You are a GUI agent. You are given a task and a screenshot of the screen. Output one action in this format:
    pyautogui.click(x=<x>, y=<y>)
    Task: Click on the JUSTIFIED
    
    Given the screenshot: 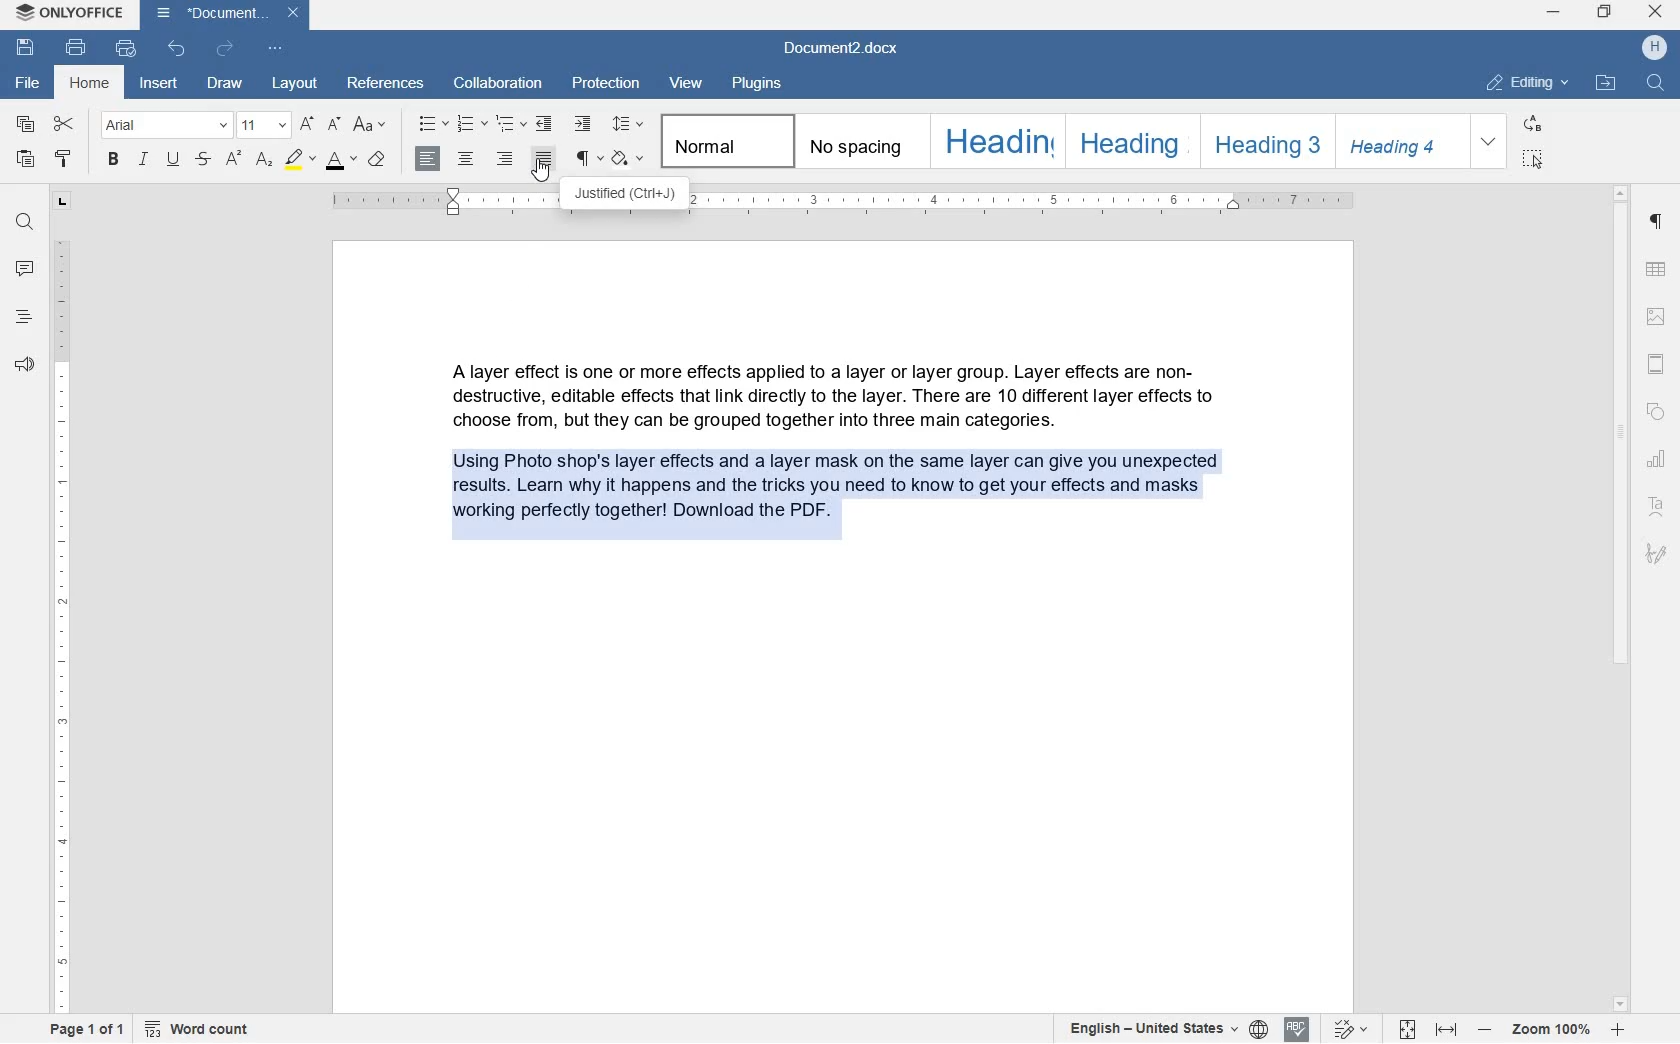 What is the action you would take?
    pyautogui.click(x=543, y=160)
    